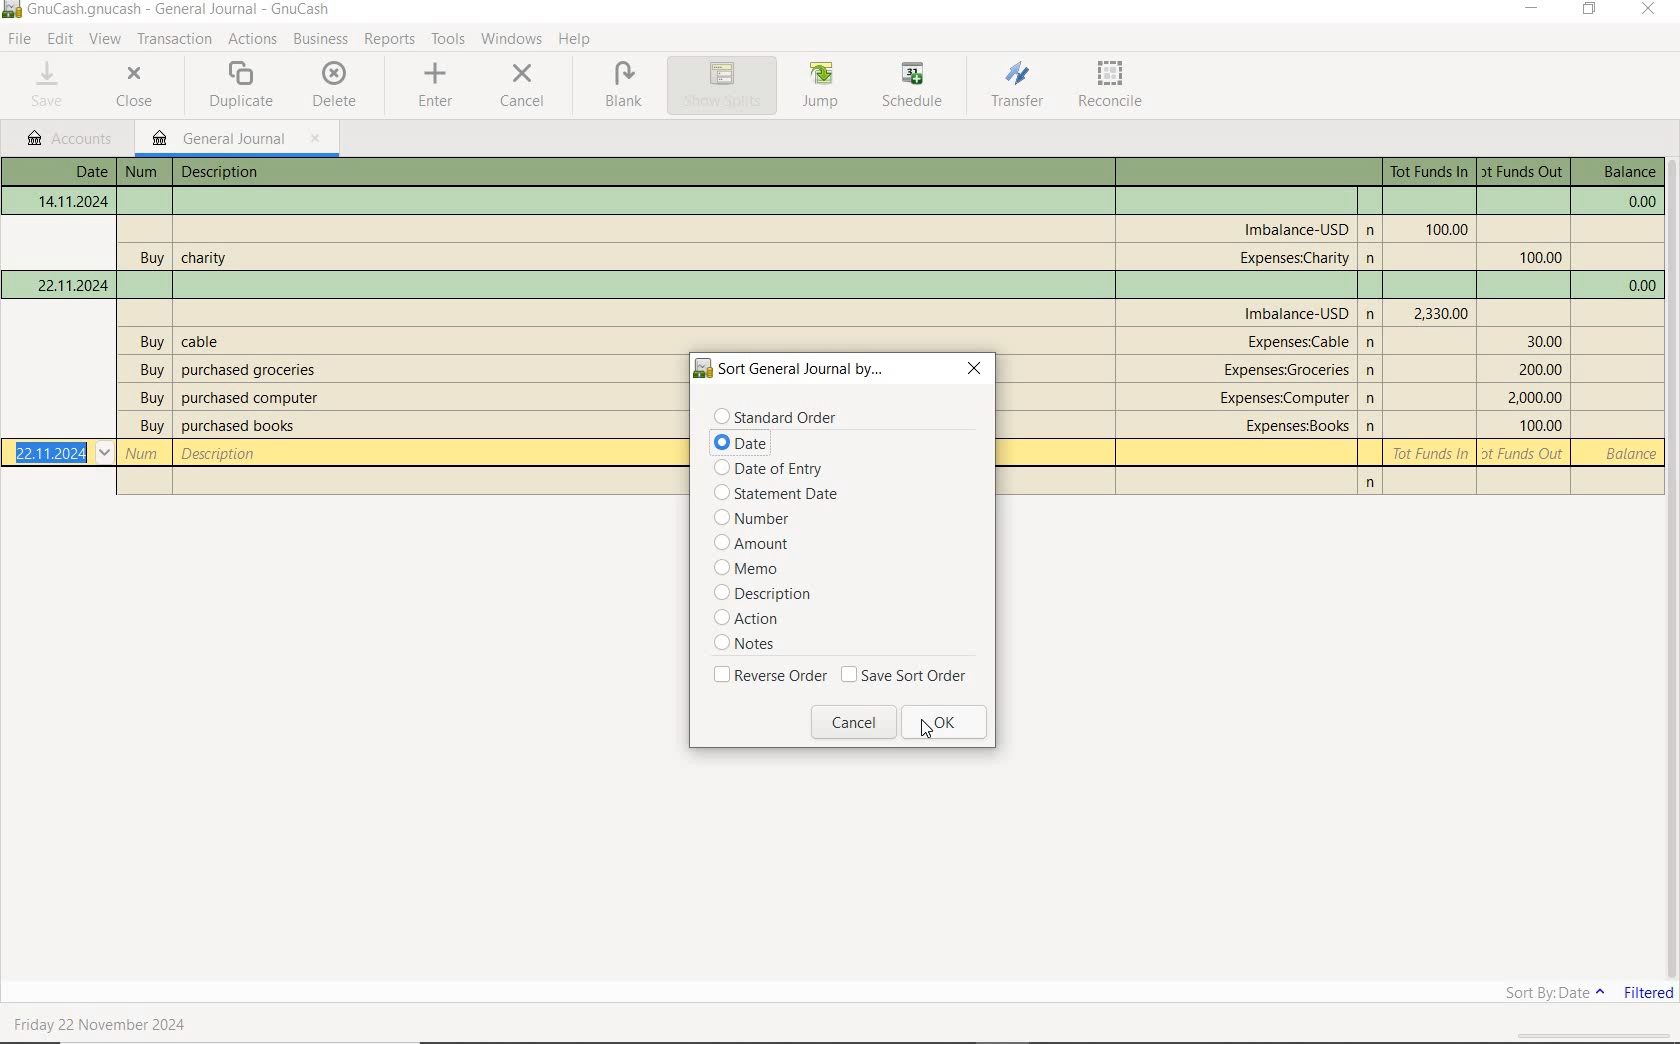 The width and height of the screenshot is (1680, 1044). What do you see at coordinates (1670, 567) in the screenshot?
I see `SCROLLBAR` at bounding box center [1670, 567].